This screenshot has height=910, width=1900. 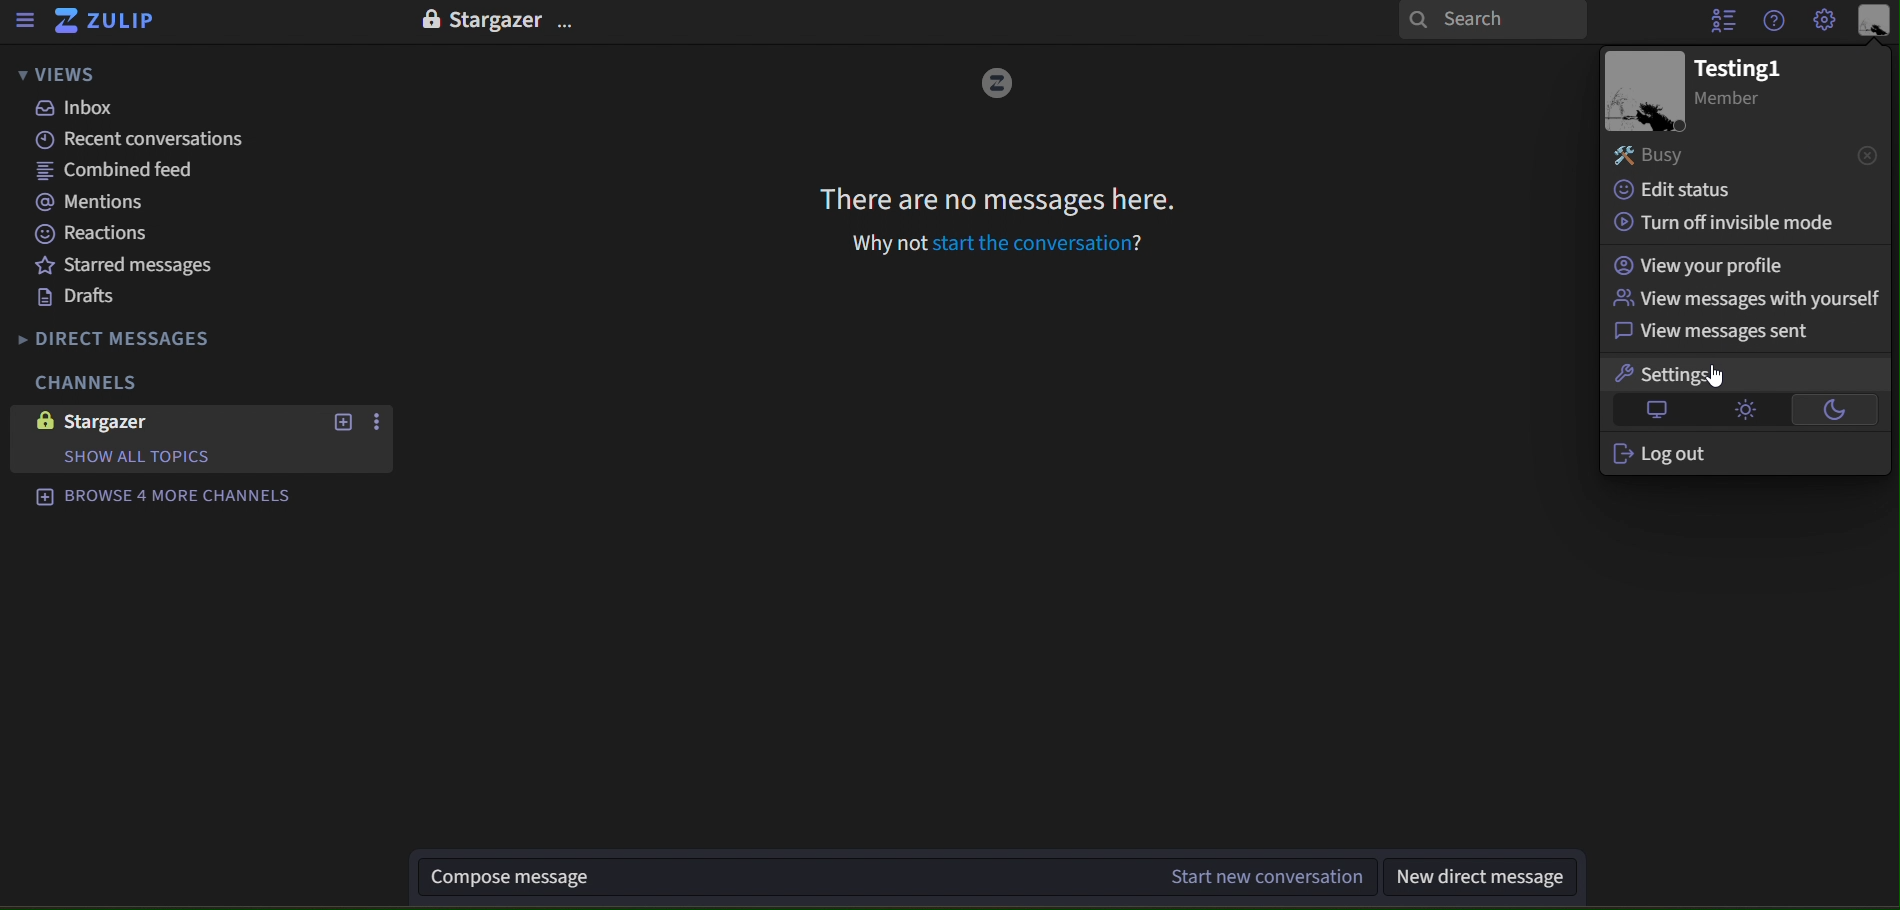 I want to click on Compose message, so click(x=781, y=879).